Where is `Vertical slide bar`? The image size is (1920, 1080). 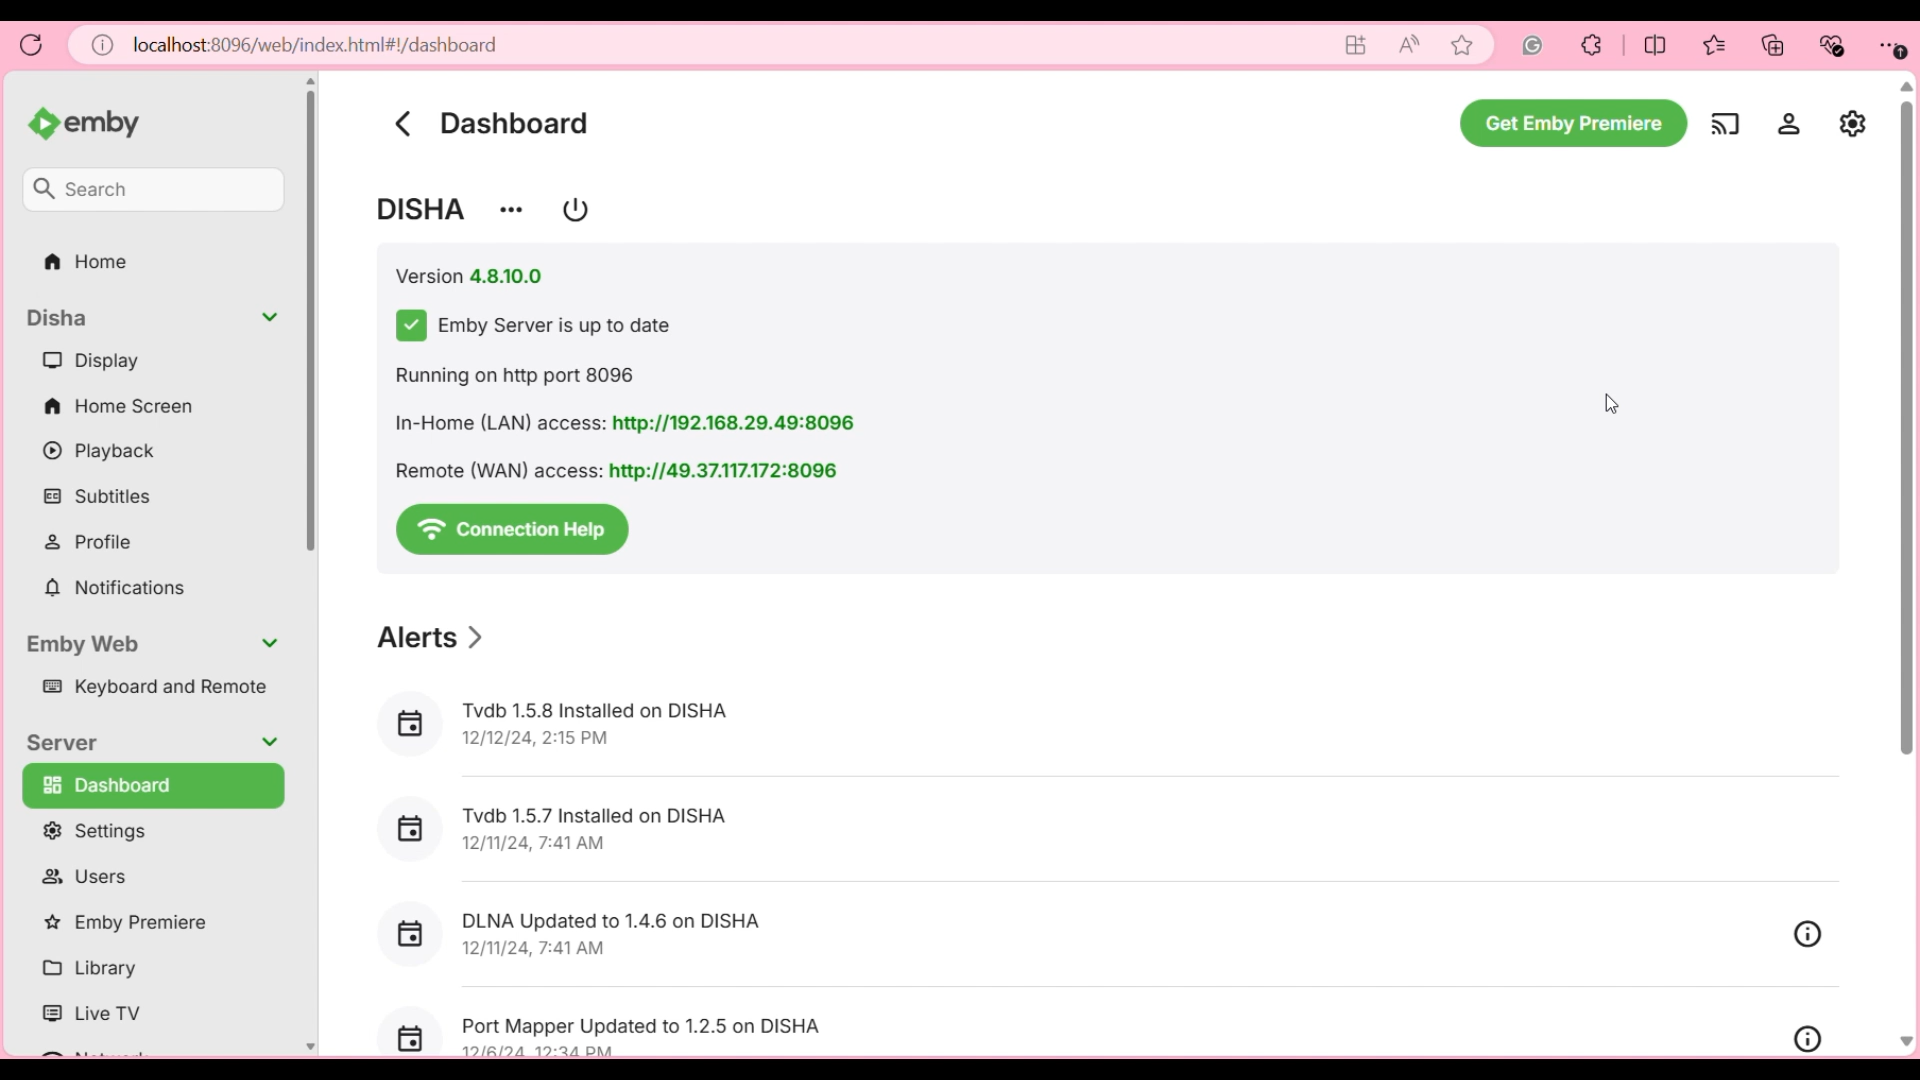 Vertical slide bar is located at coordinates (313, 566).